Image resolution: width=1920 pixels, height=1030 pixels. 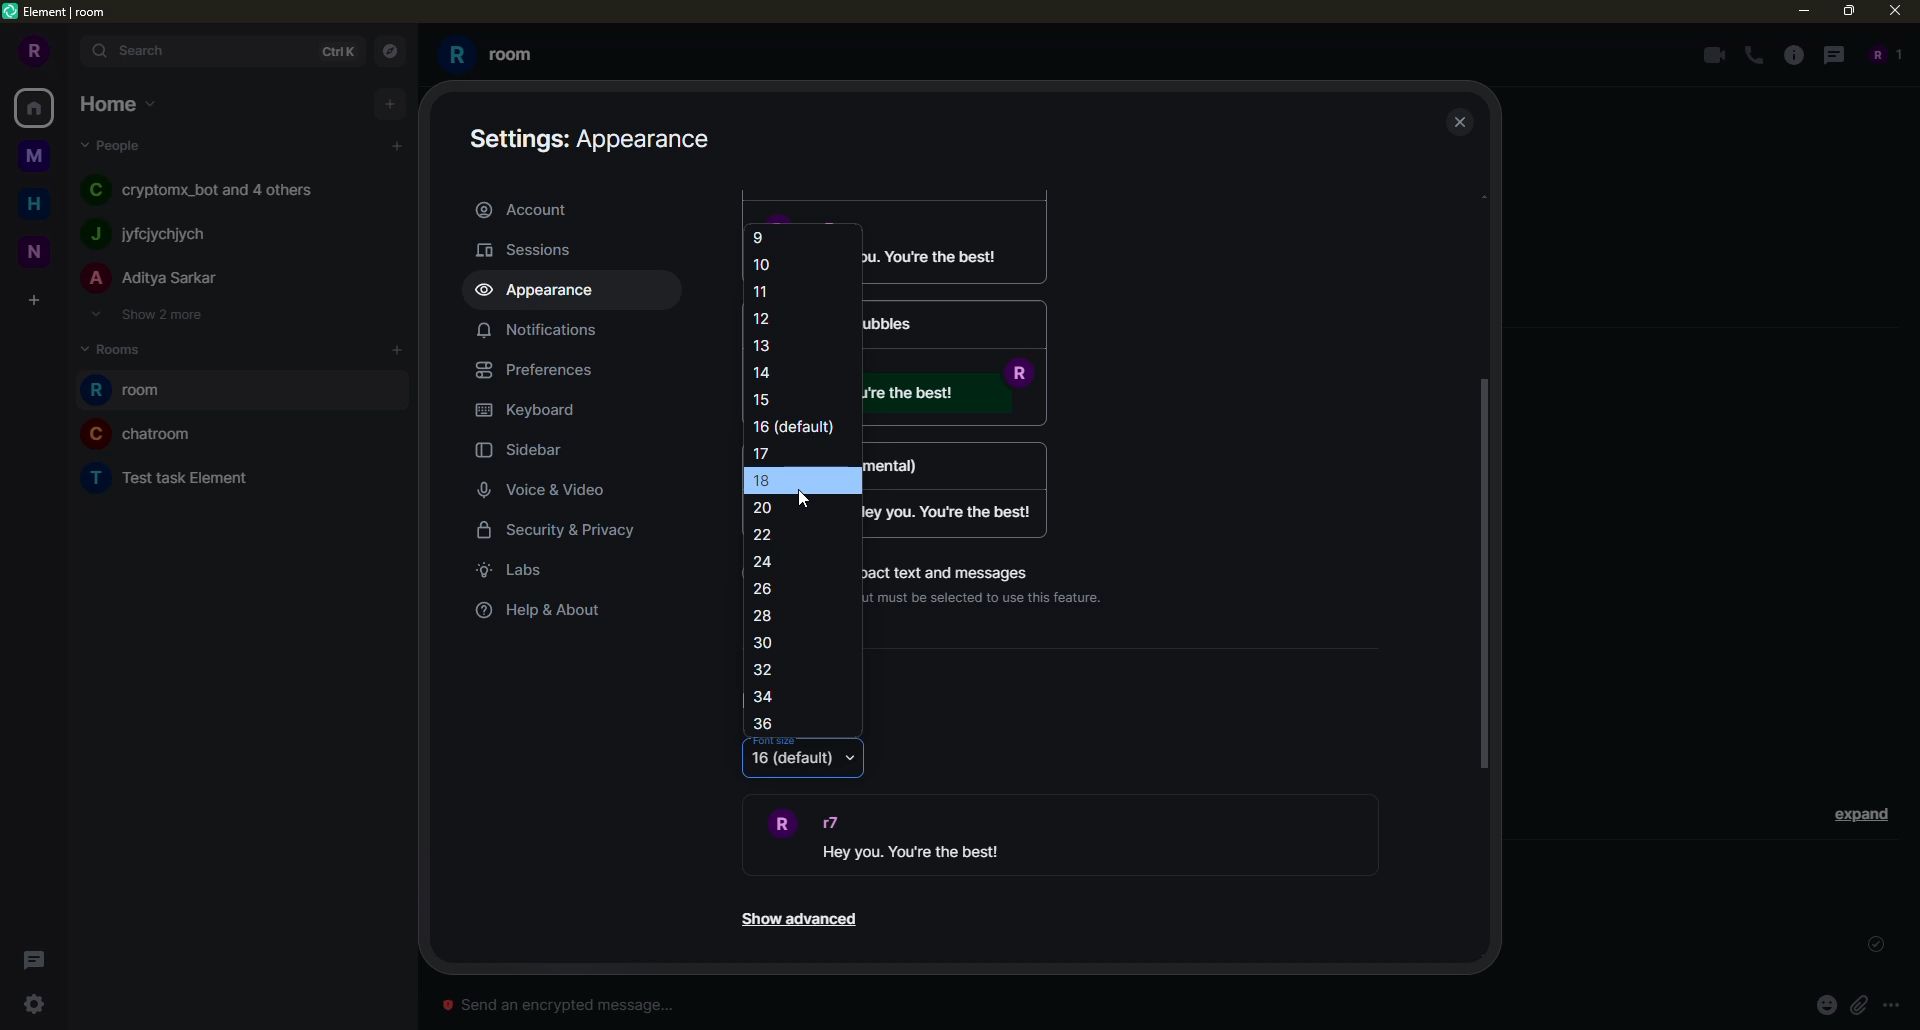 What do you see at coordinates (142, 433) in the screenshot?
I see `room` at bounding box center [142, 433].